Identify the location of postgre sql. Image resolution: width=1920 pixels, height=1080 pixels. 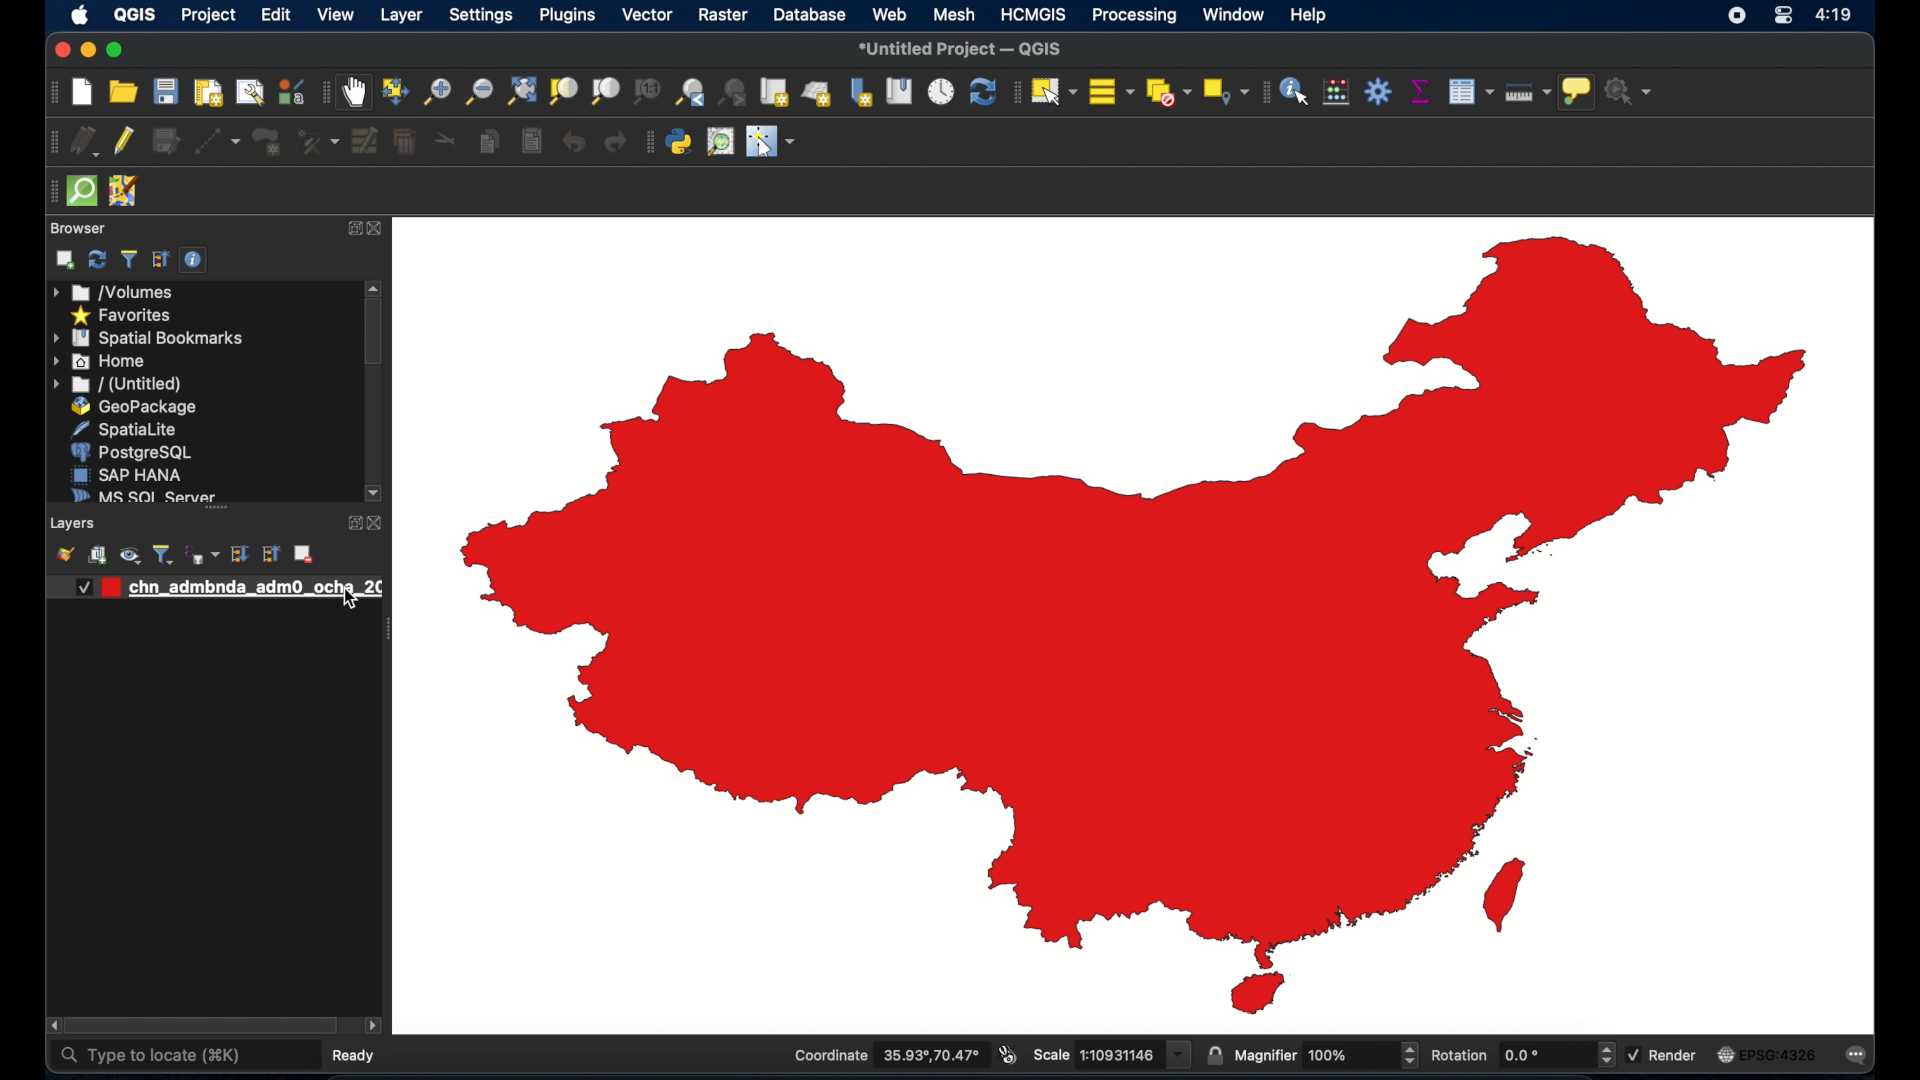
(131, 452).